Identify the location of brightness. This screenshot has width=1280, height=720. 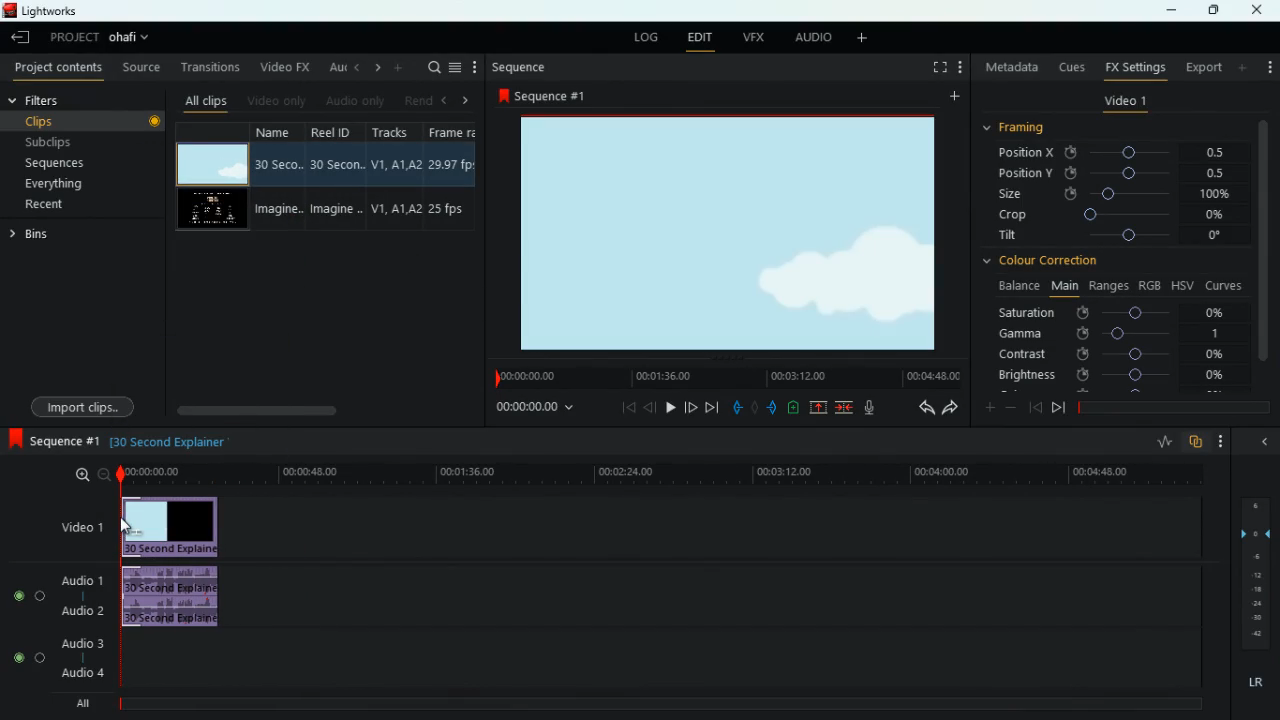
(1110, 374).